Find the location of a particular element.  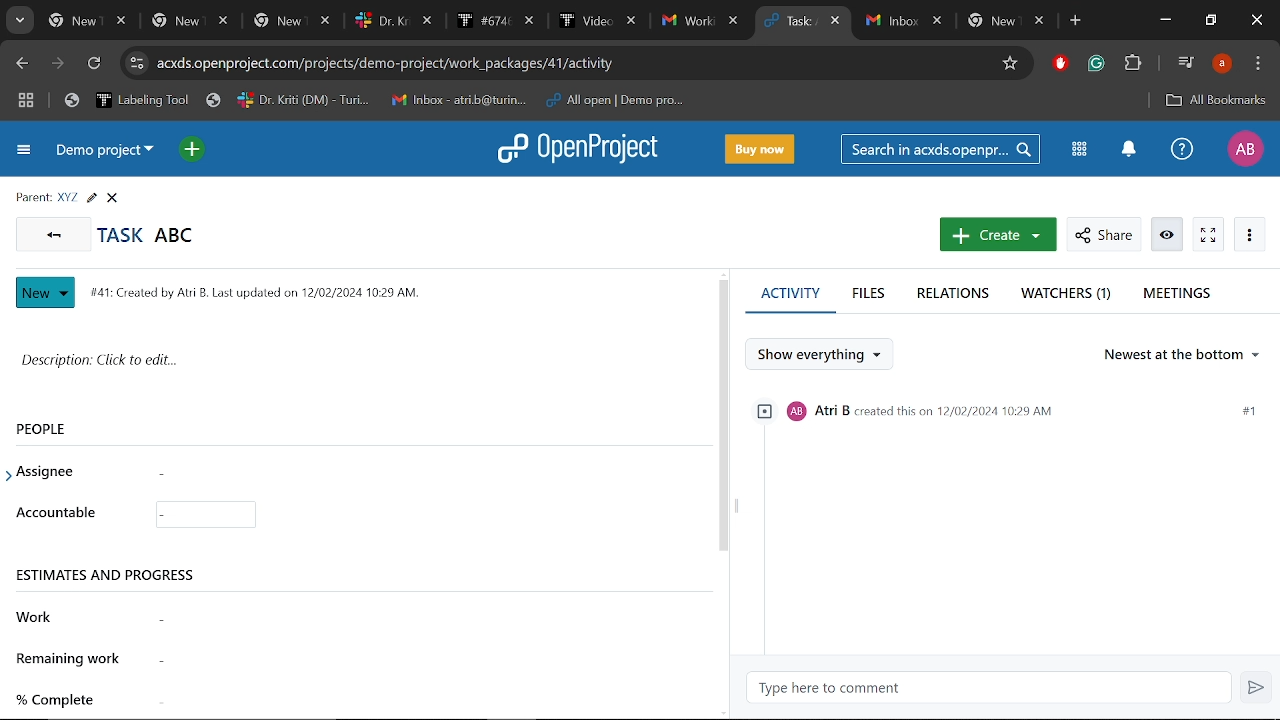

Complete is located at coordinates (319, 700).